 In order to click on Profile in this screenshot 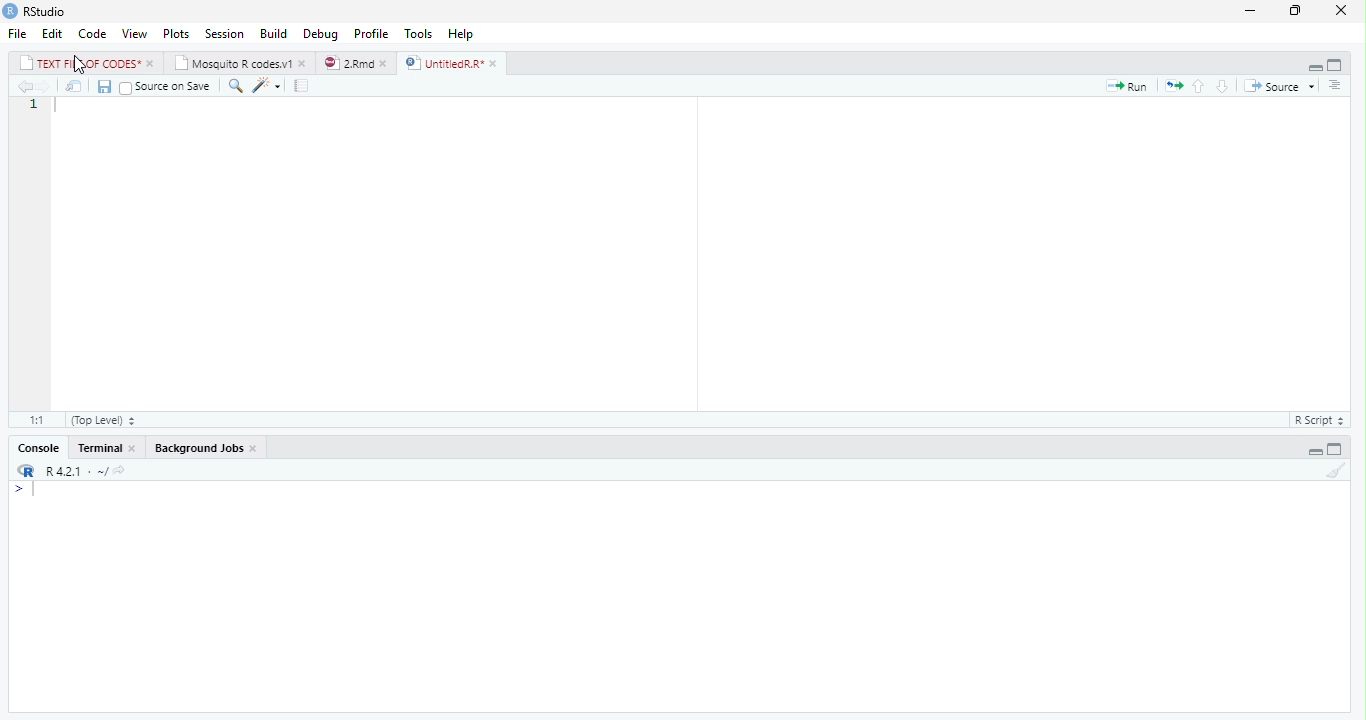, I will do `click(372, 33)`.